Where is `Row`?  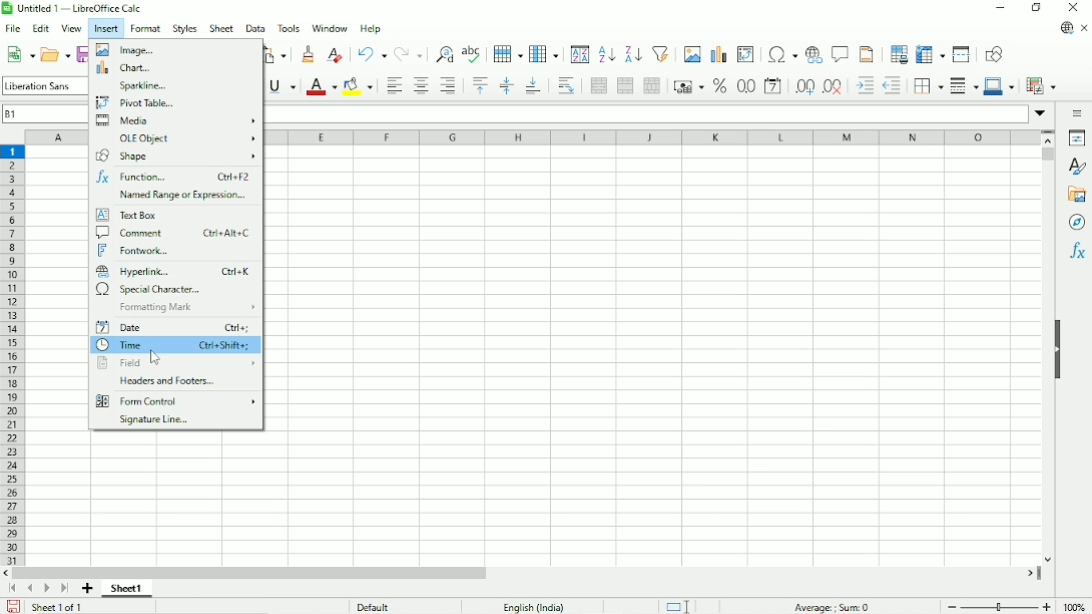
Row is located at coordinates (507, 54).